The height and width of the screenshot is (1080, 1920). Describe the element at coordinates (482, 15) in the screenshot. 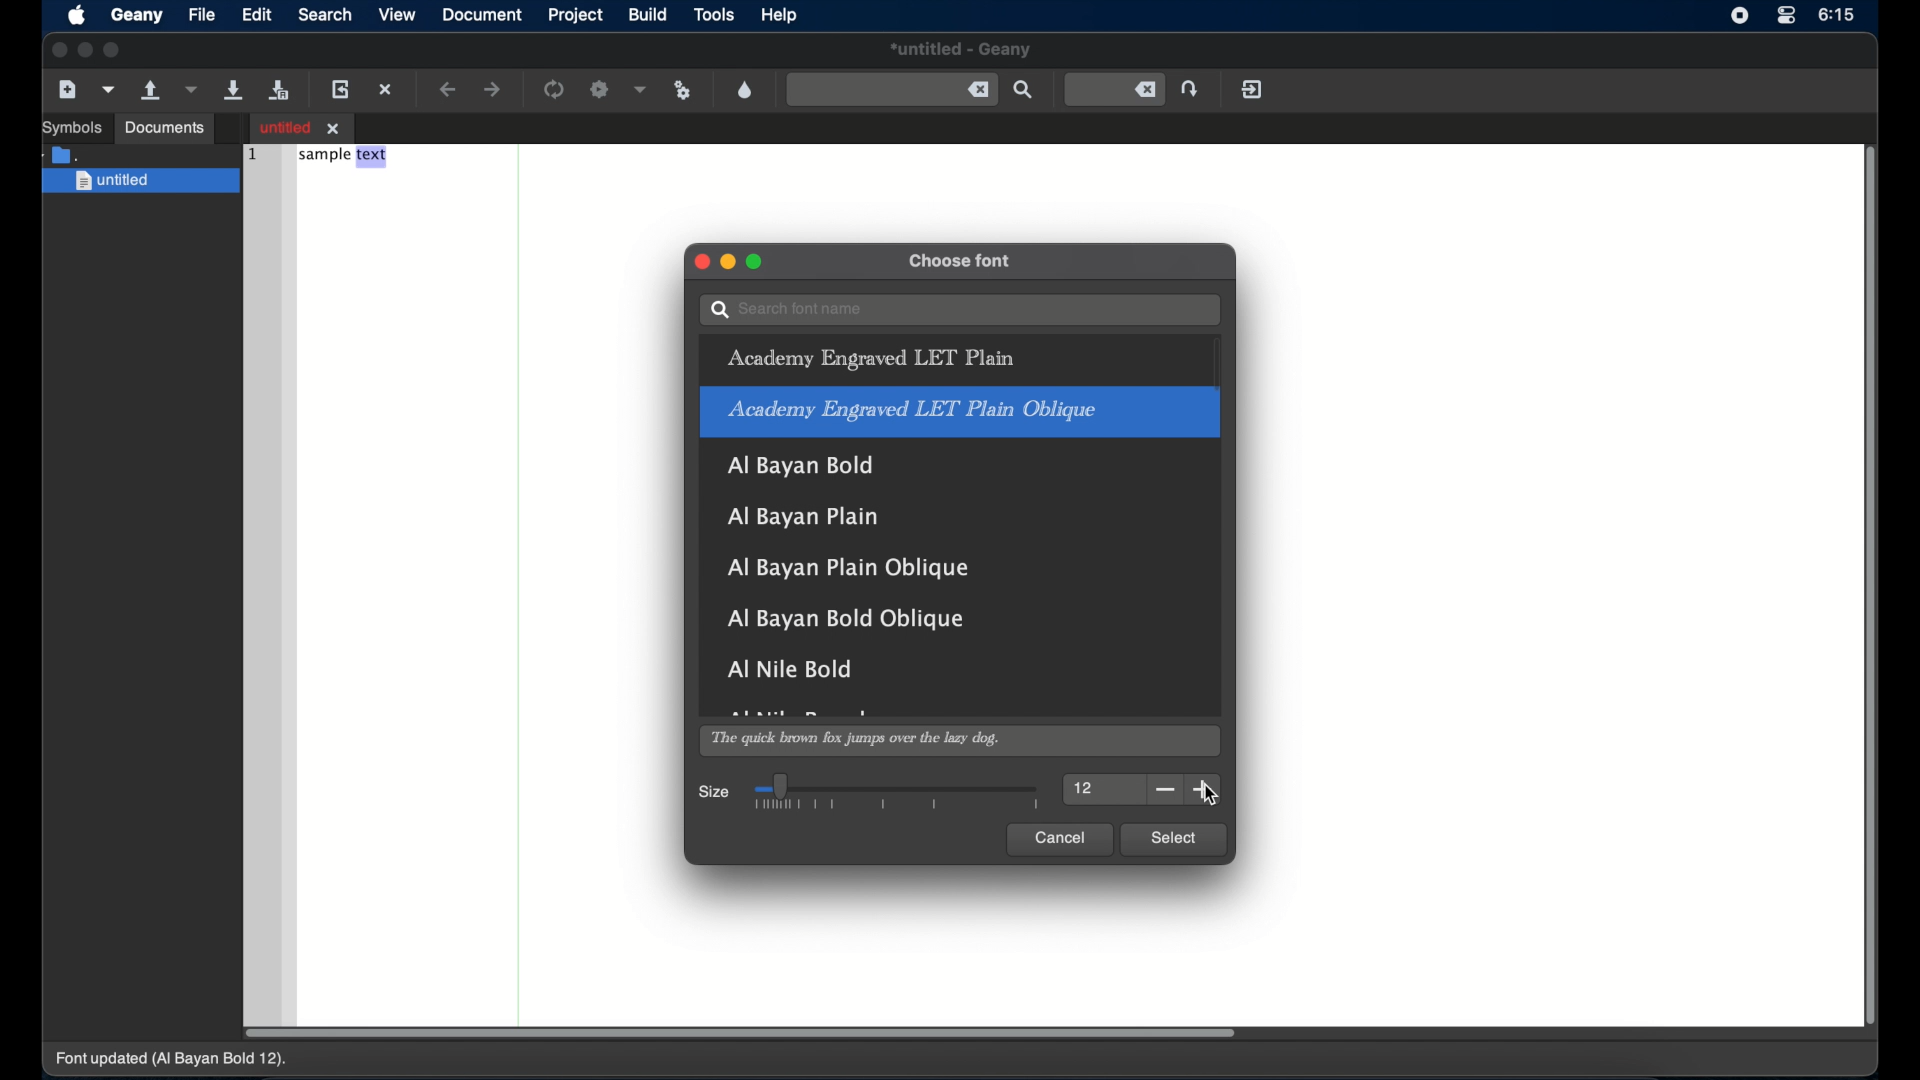

I see `document` at that location.